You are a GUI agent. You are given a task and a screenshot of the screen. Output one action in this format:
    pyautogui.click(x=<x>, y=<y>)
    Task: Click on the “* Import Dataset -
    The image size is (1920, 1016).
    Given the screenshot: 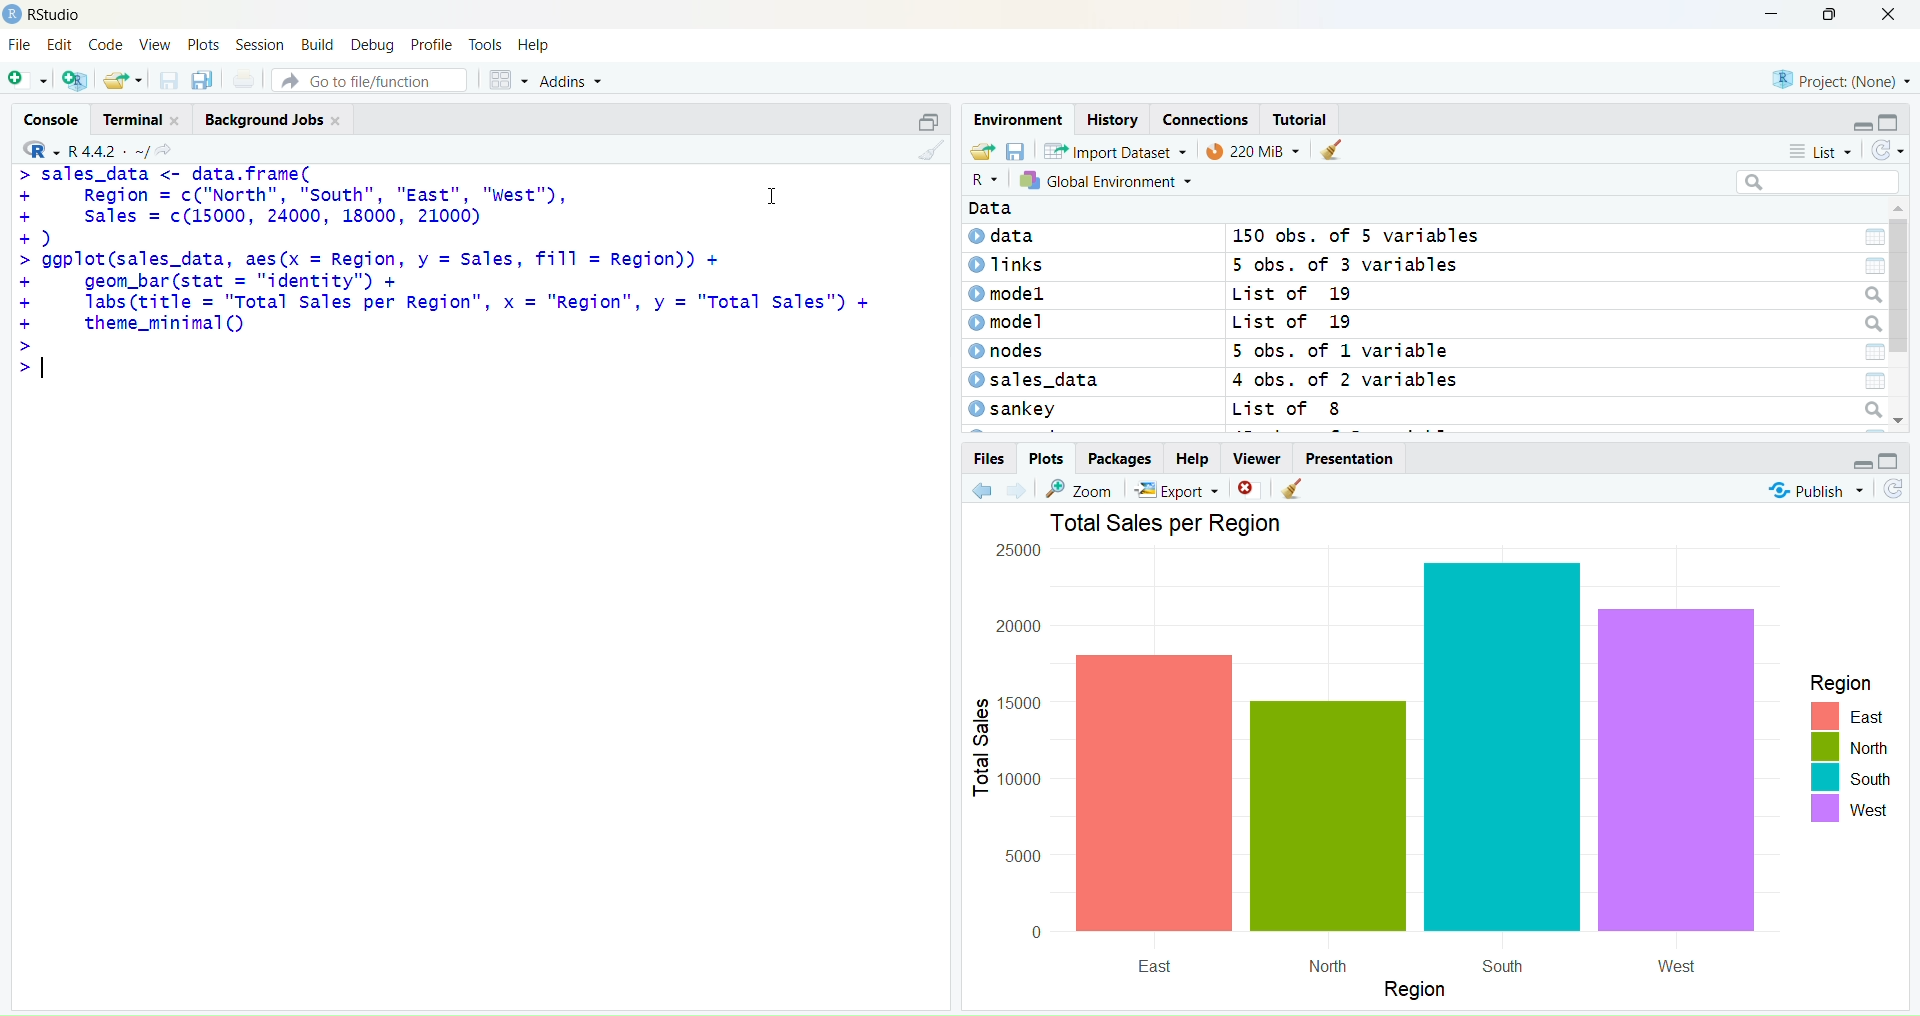 What is the action you would take?
    pyautogui.click(x=1112, y=149)
    